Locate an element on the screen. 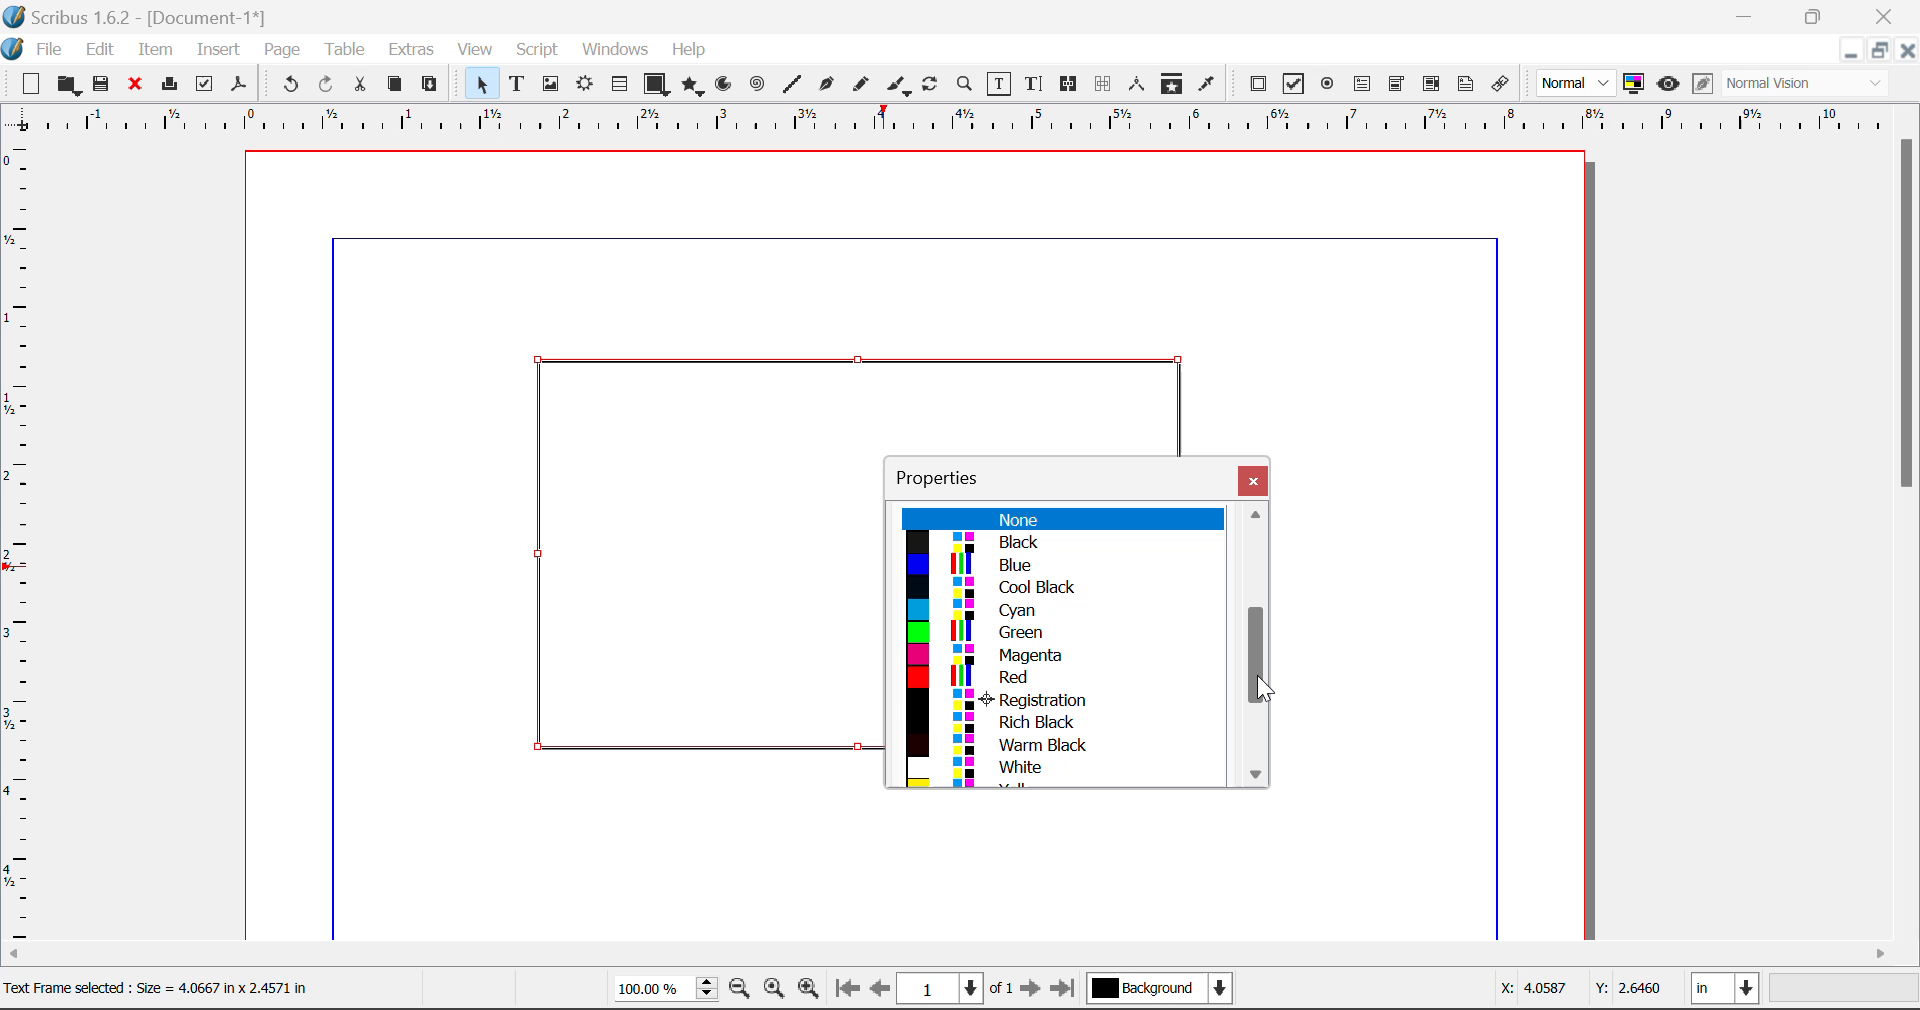 This screenshot has width=1920, height=1010. Magenta is located at coordinates (1063, 655).